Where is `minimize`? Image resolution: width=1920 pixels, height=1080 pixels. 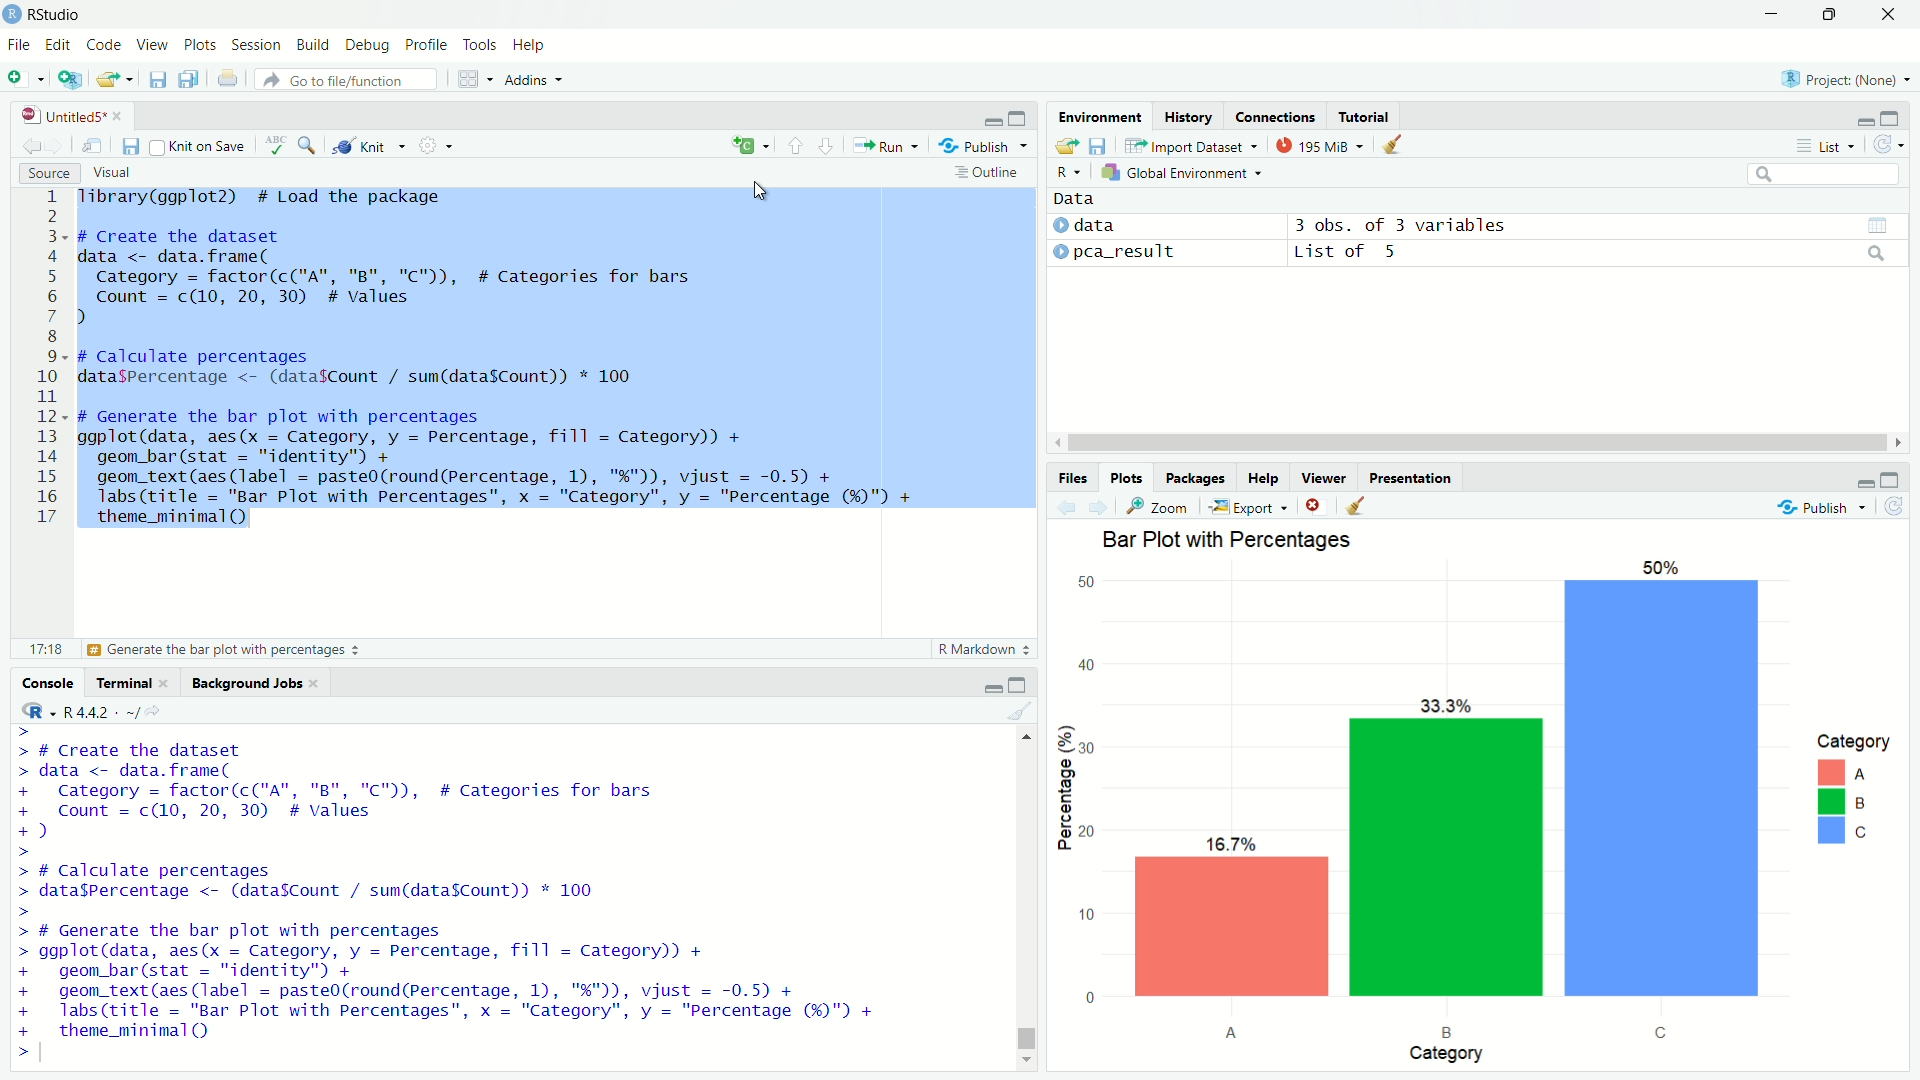 minimize is located at coordinates (991, 117).